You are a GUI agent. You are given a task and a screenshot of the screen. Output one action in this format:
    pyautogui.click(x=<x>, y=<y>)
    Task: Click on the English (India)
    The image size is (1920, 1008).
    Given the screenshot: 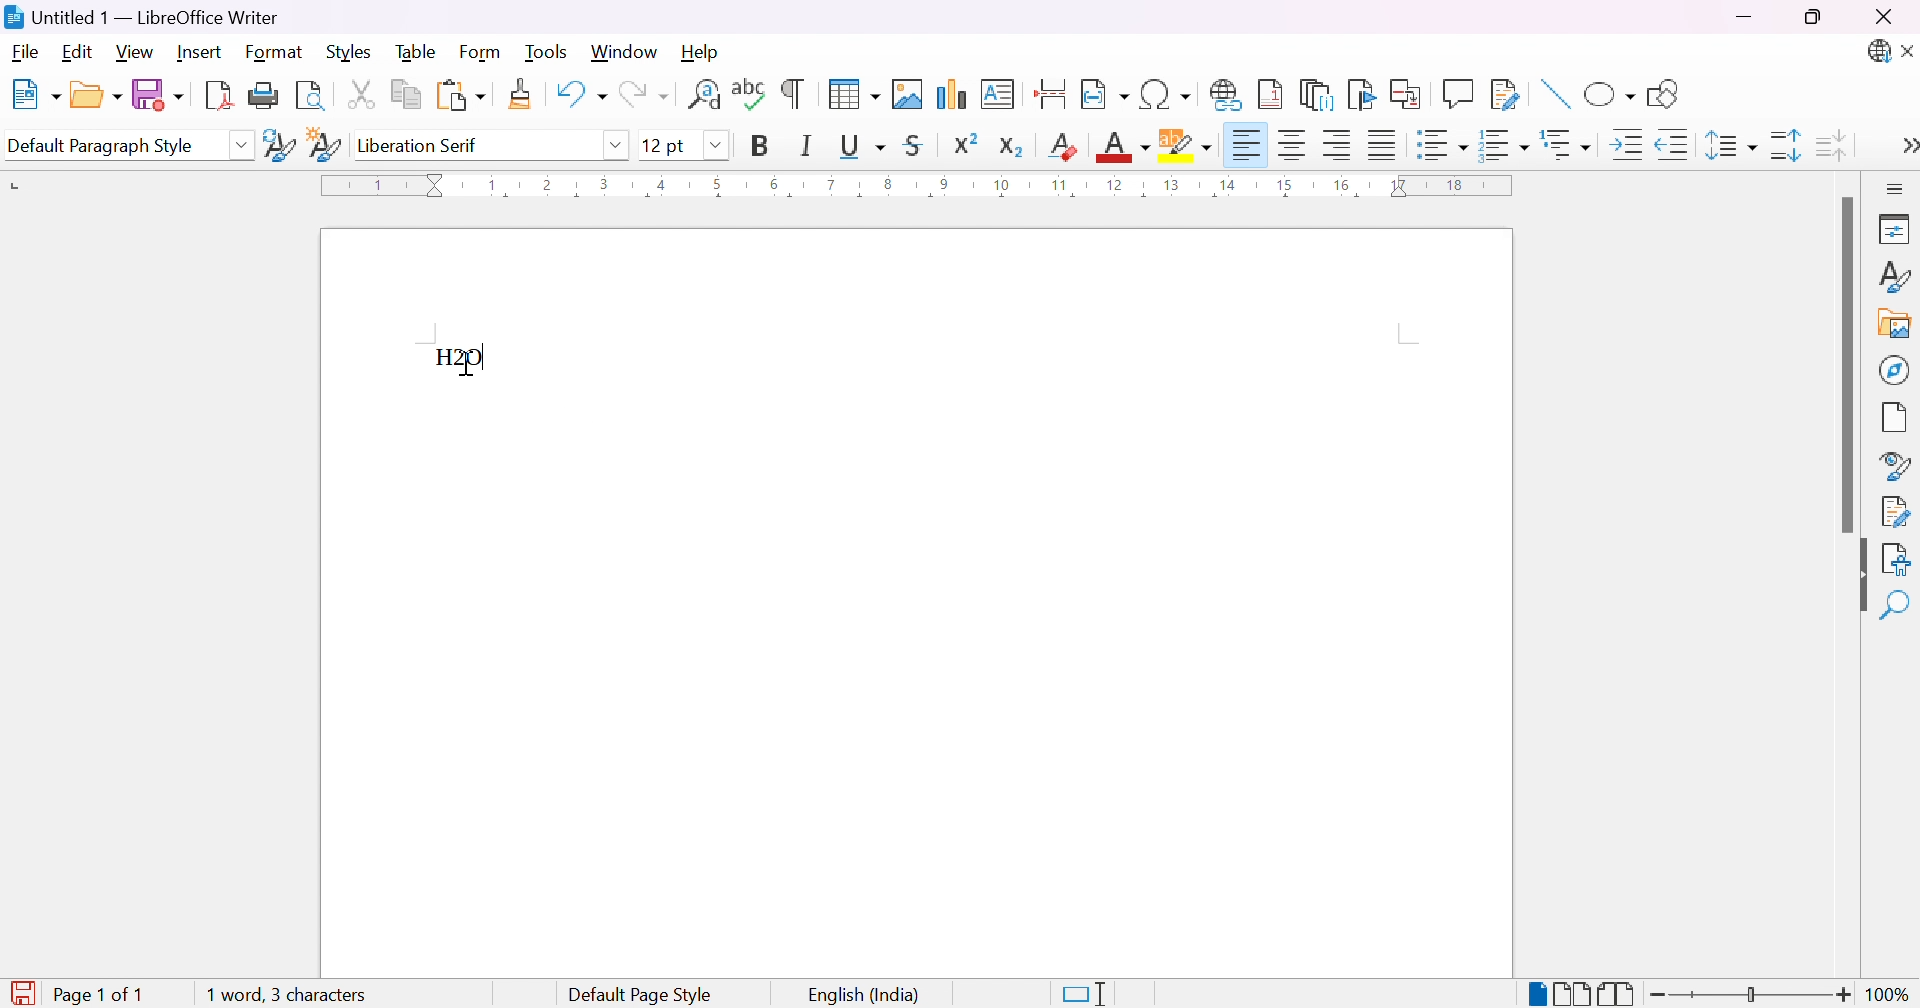 What is the action you would take?
    pyautogui.click(x=865, y=996)
    